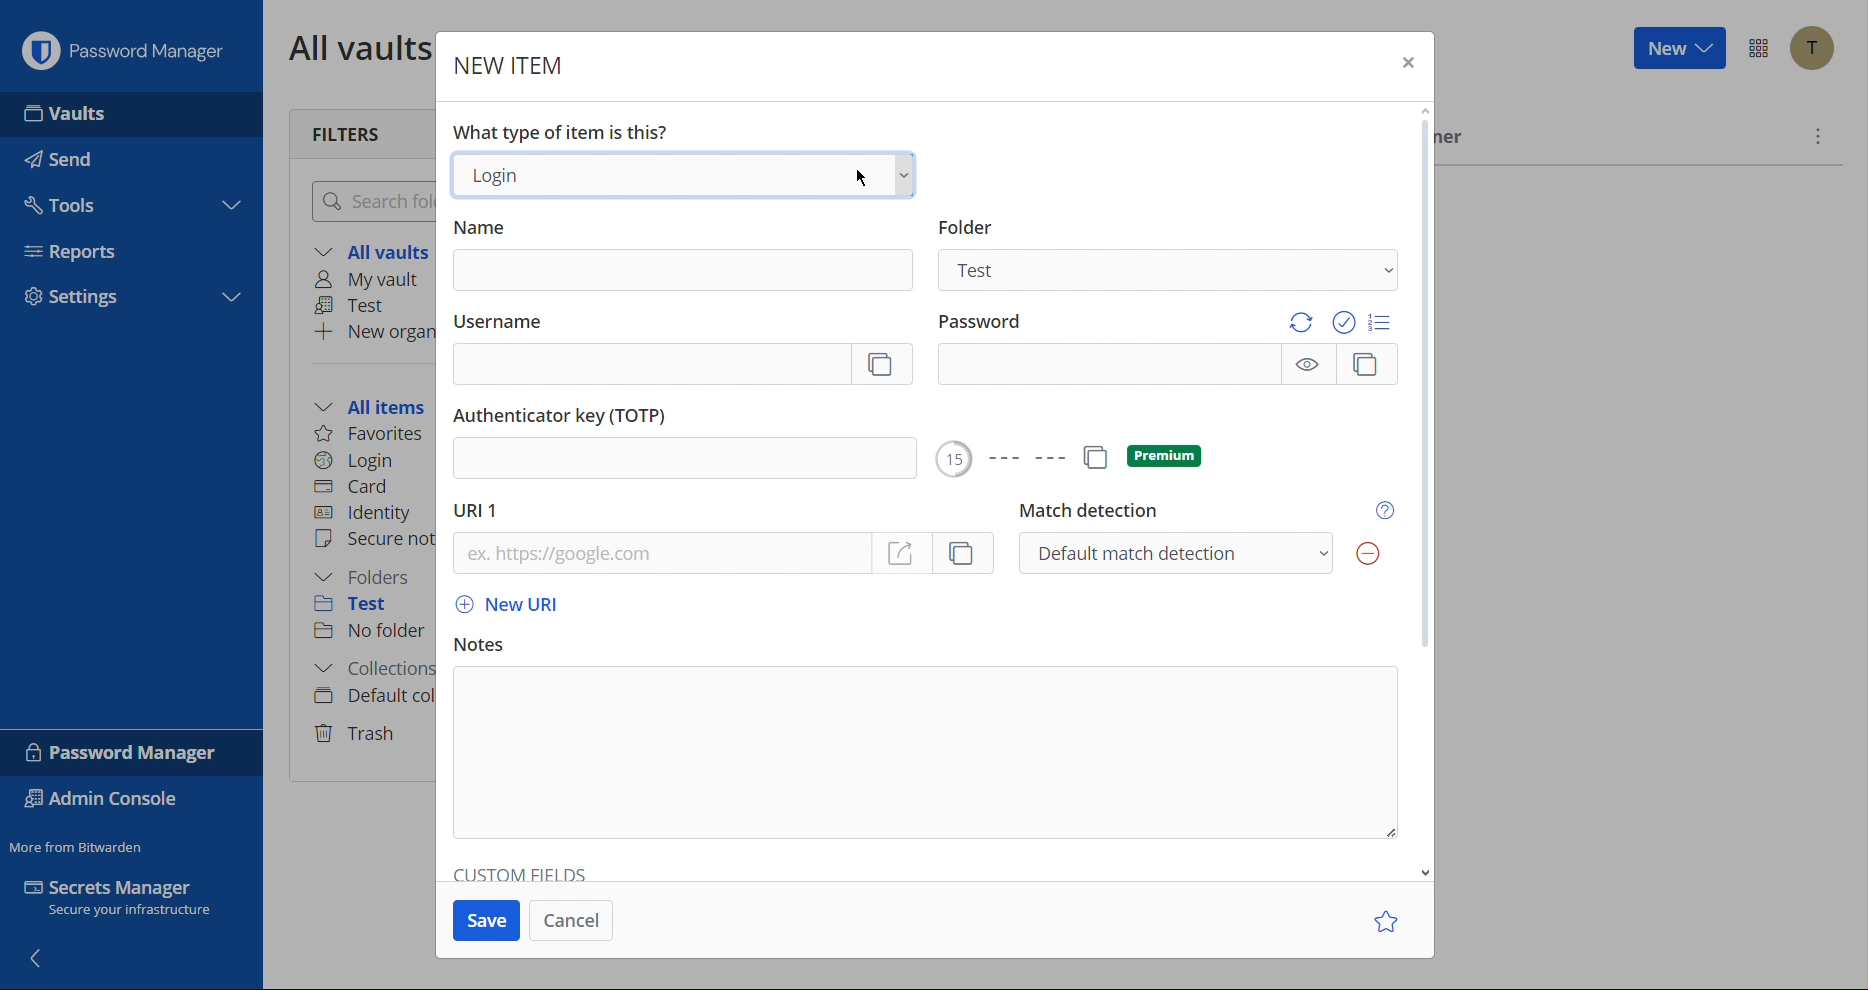 The width and height of the screenshot is (1868, 990). What do you see at coordinates (375, 665) in the screenshot?
I see `Collections` at bounding box center [375, 665].